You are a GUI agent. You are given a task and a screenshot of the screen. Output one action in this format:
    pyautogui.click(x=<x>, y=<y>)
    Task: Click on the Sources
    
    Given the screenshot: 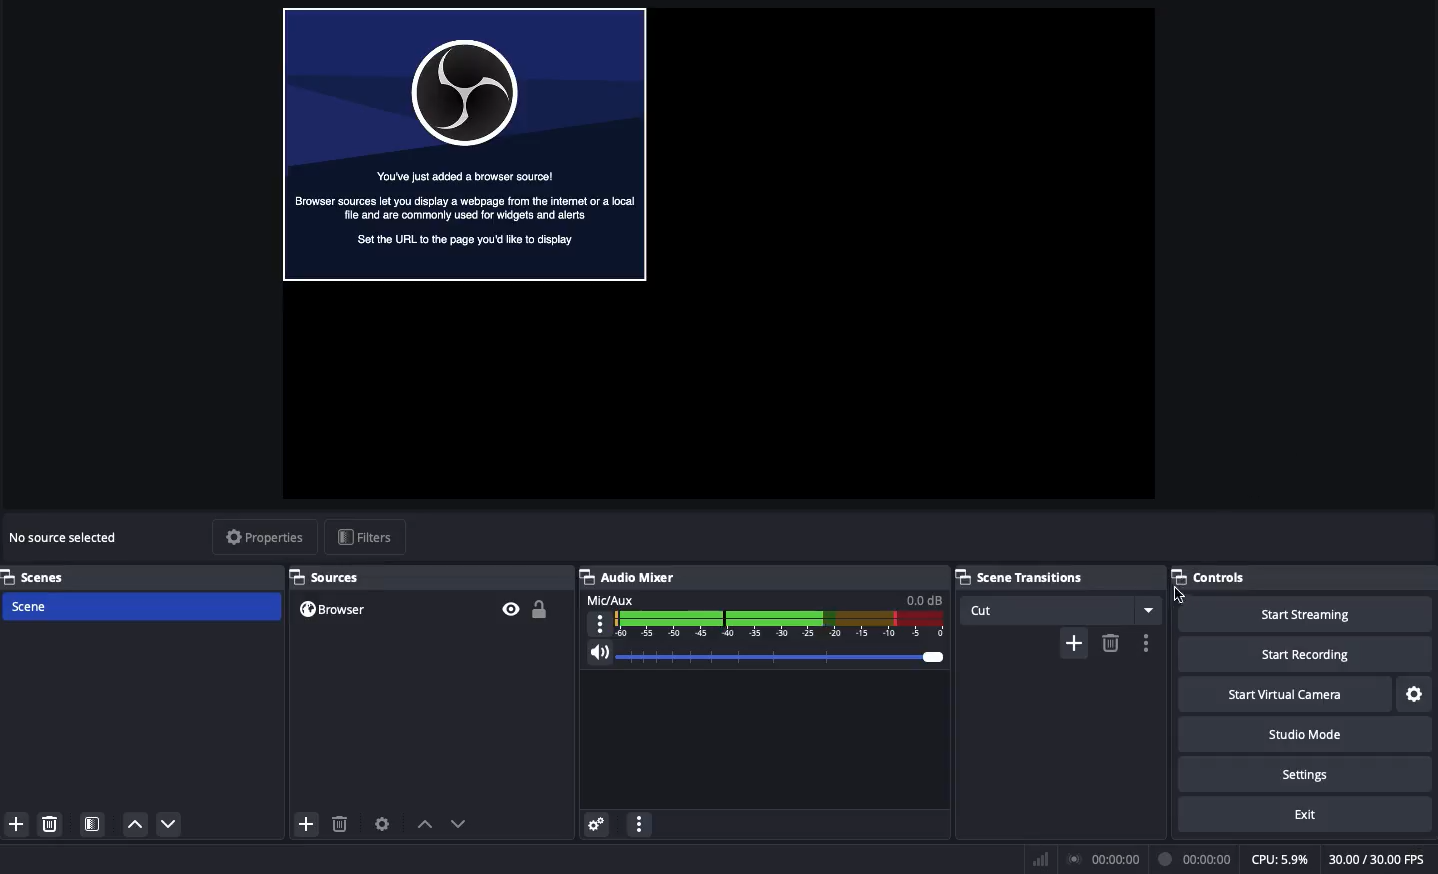 What is the action you would take?
    pyautogui.click(x=326, y=577)
    